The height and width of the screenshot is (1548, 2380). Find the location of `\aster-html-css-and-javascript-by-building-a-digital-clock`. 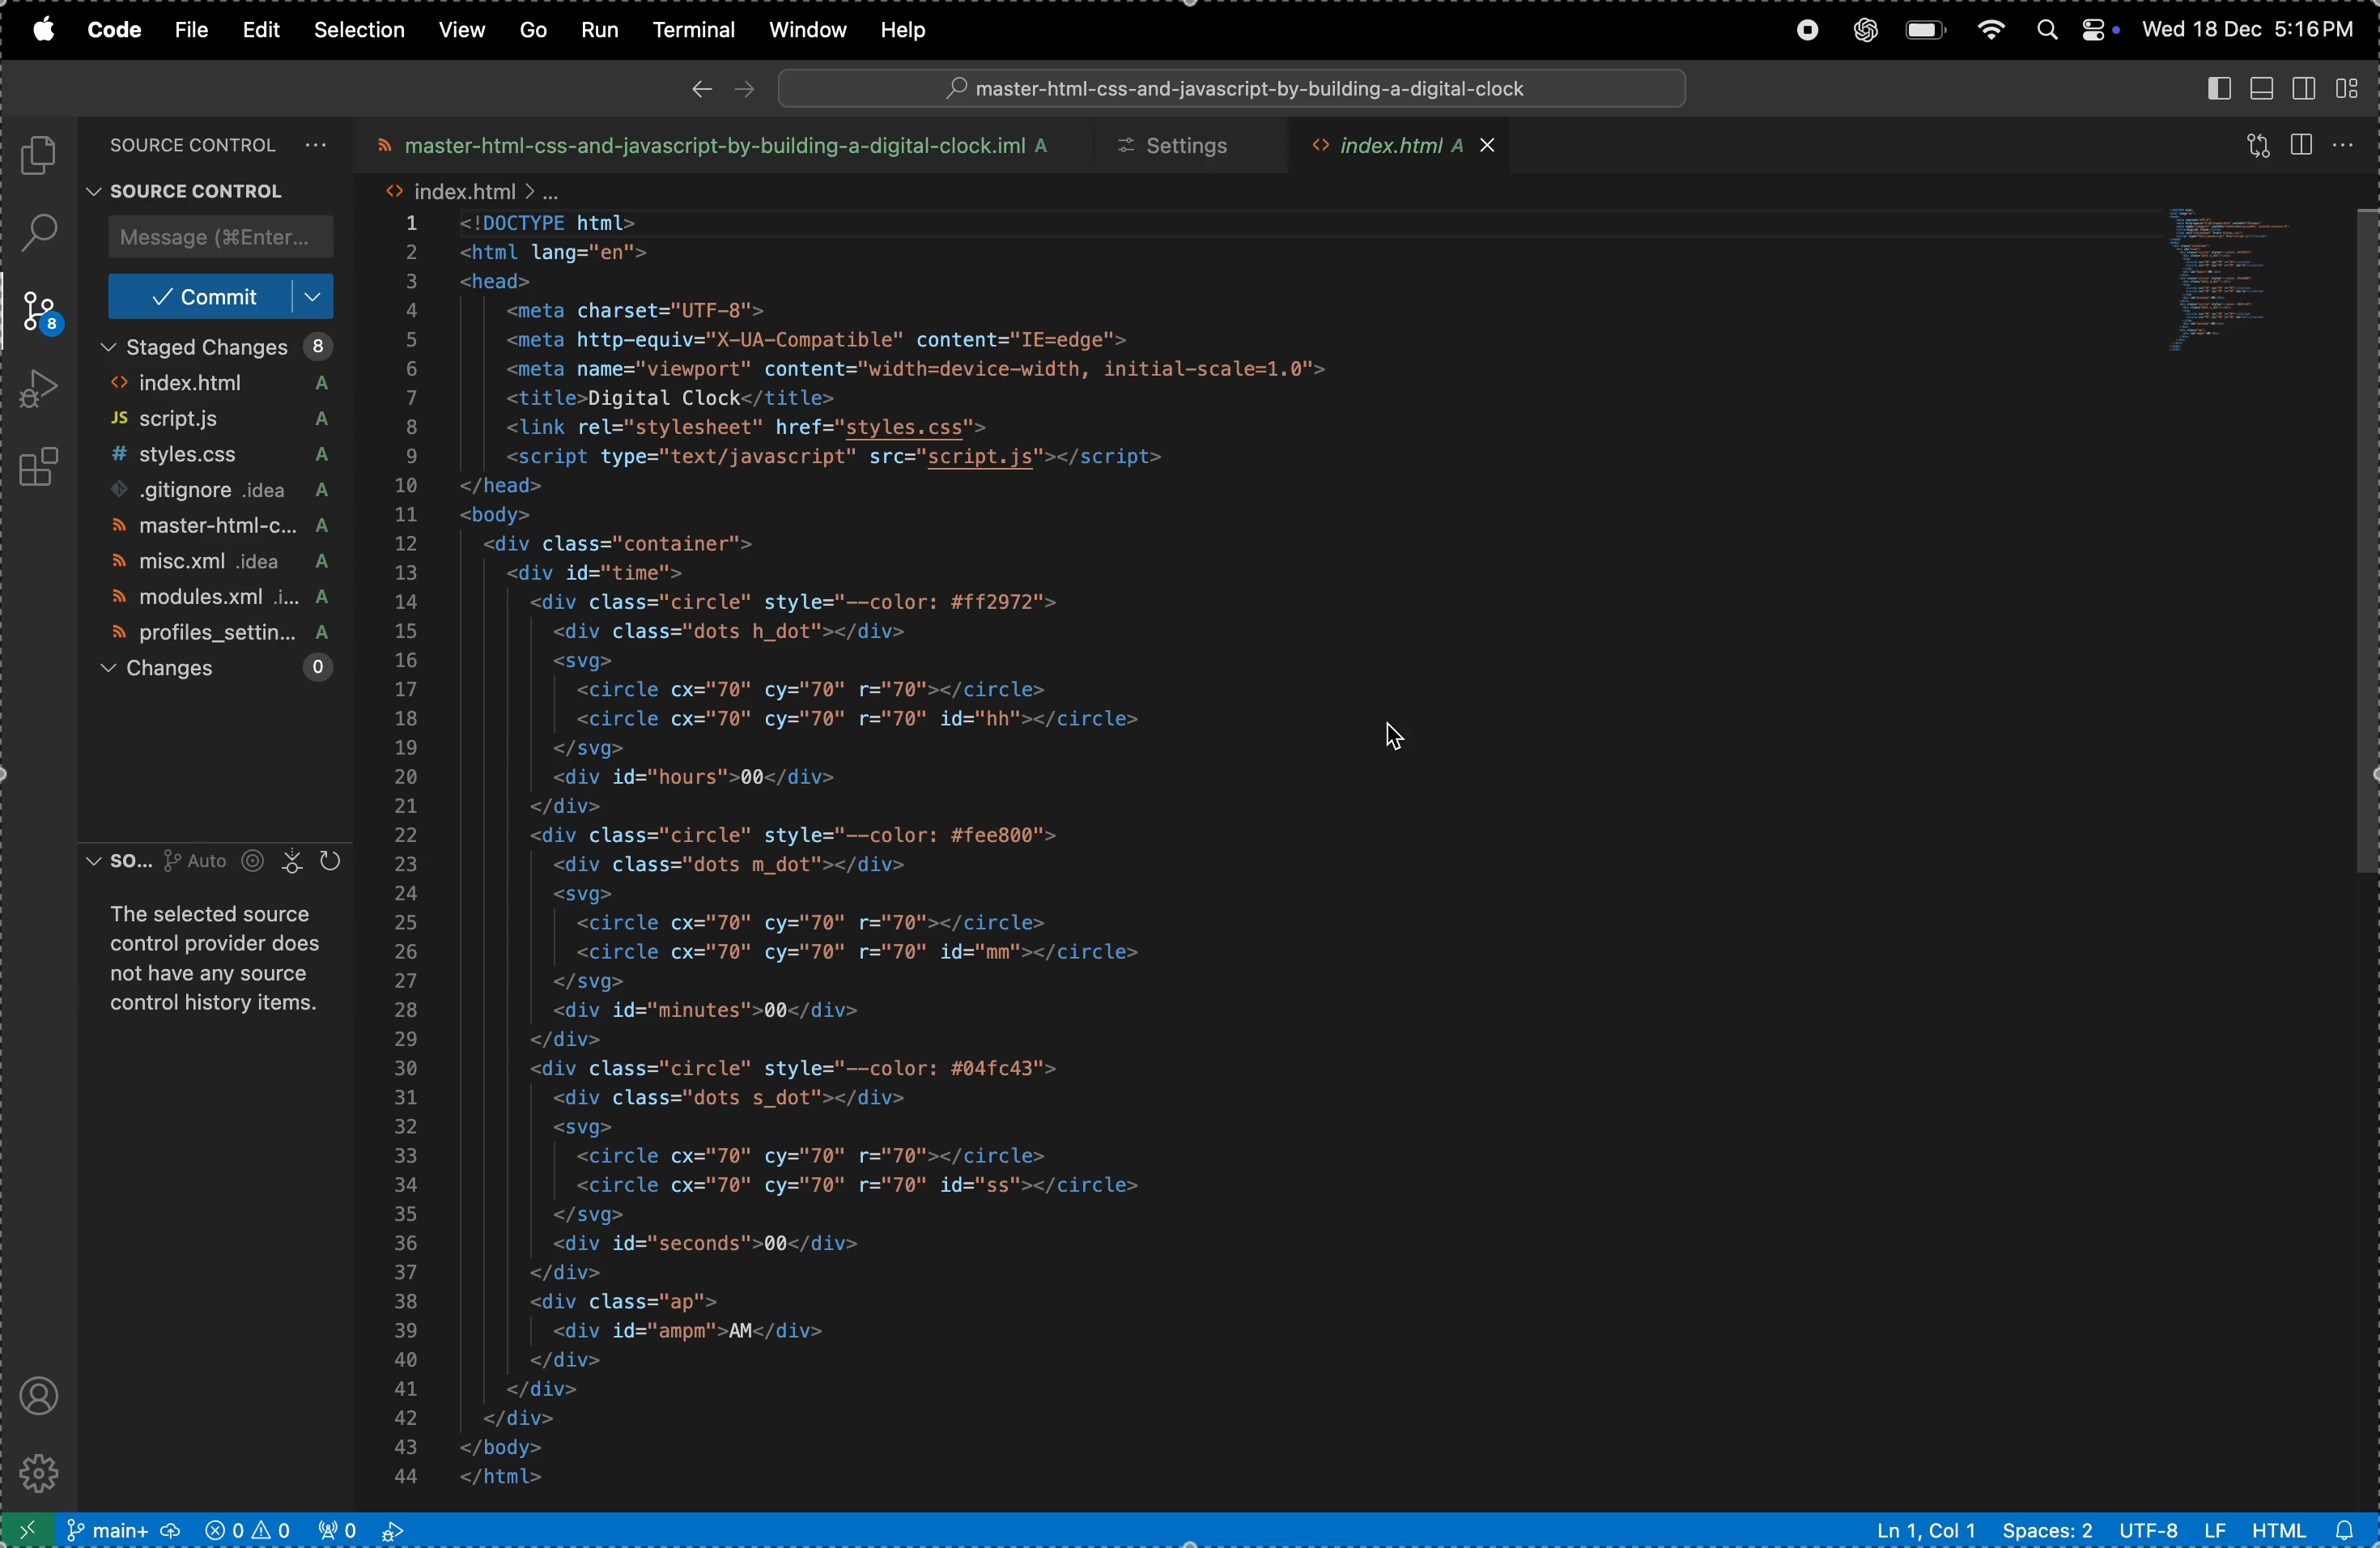

\aster-html-css-and-javascript-by-building-a-digital-clock is located at coordinates (1236, 89).